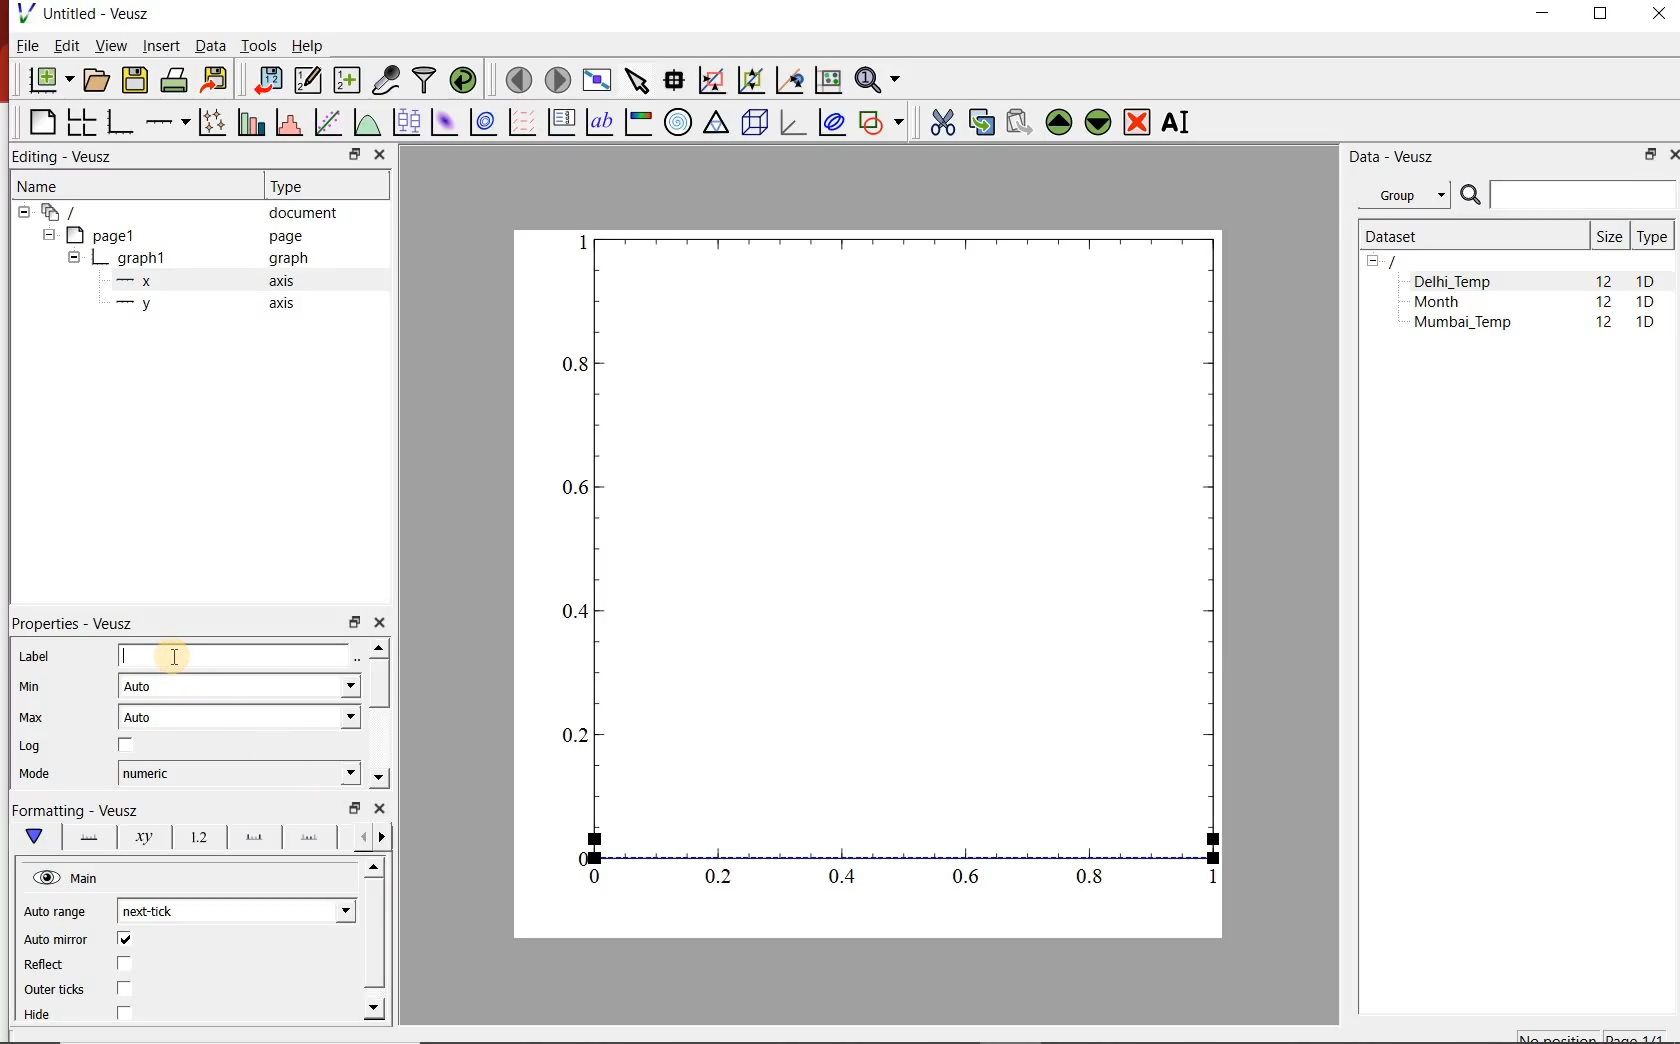 The height and width of the screenshot is (1044, 1680). What do you see at coordinates (1609, 236) in the screenshot?
I see `Size` at bounding box center [1609, 236].